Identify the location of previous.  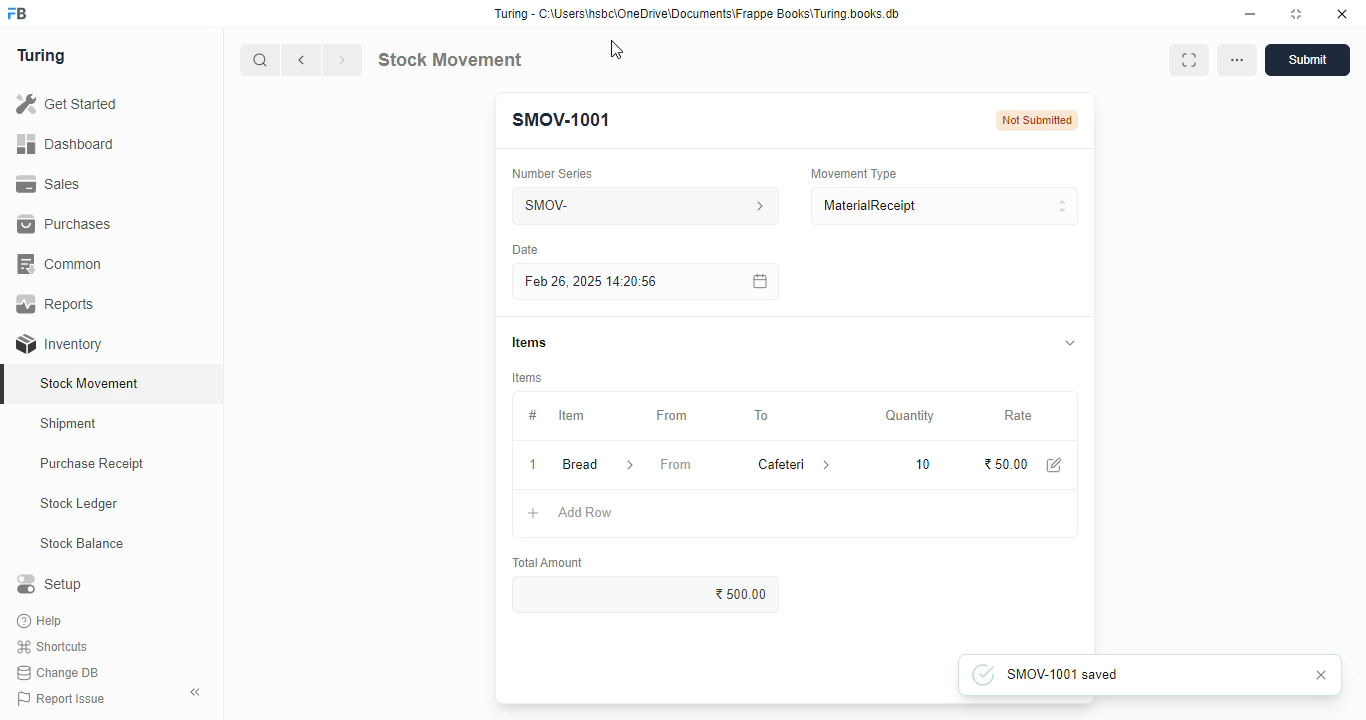
(302, 60).